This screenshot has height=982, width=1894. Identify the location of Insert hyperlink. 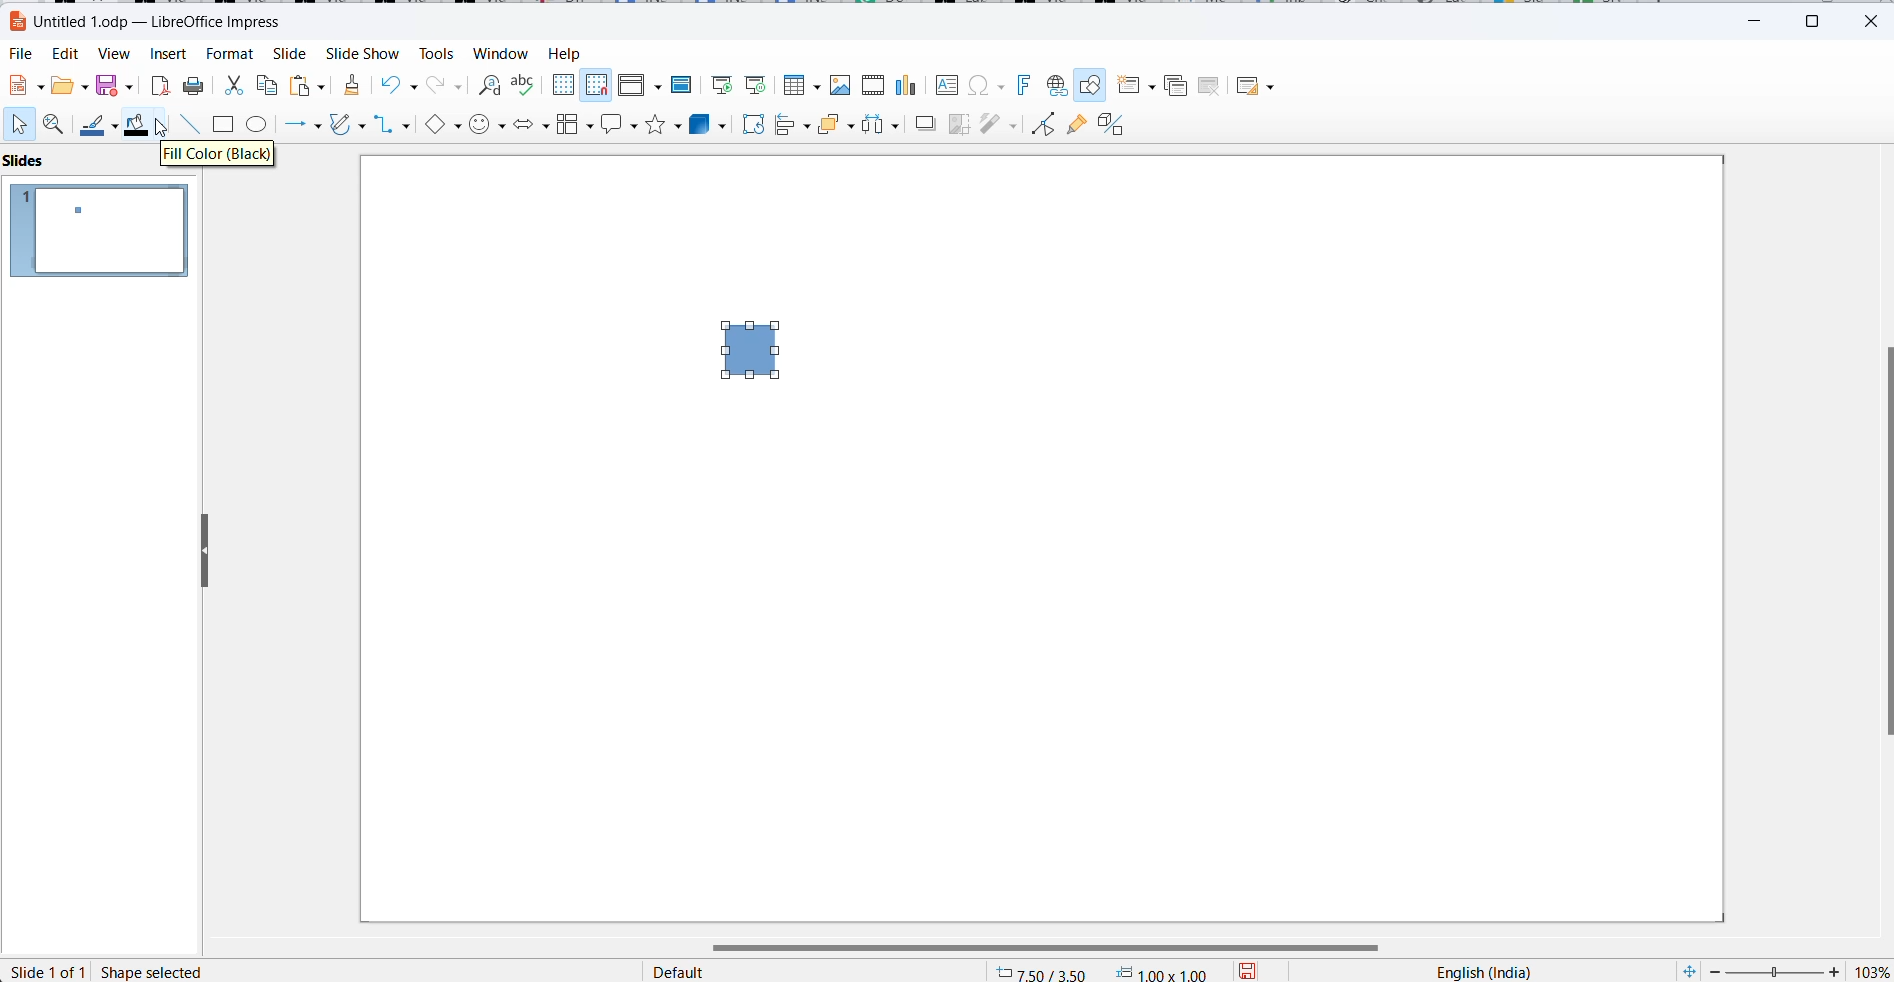
(1054, 87).